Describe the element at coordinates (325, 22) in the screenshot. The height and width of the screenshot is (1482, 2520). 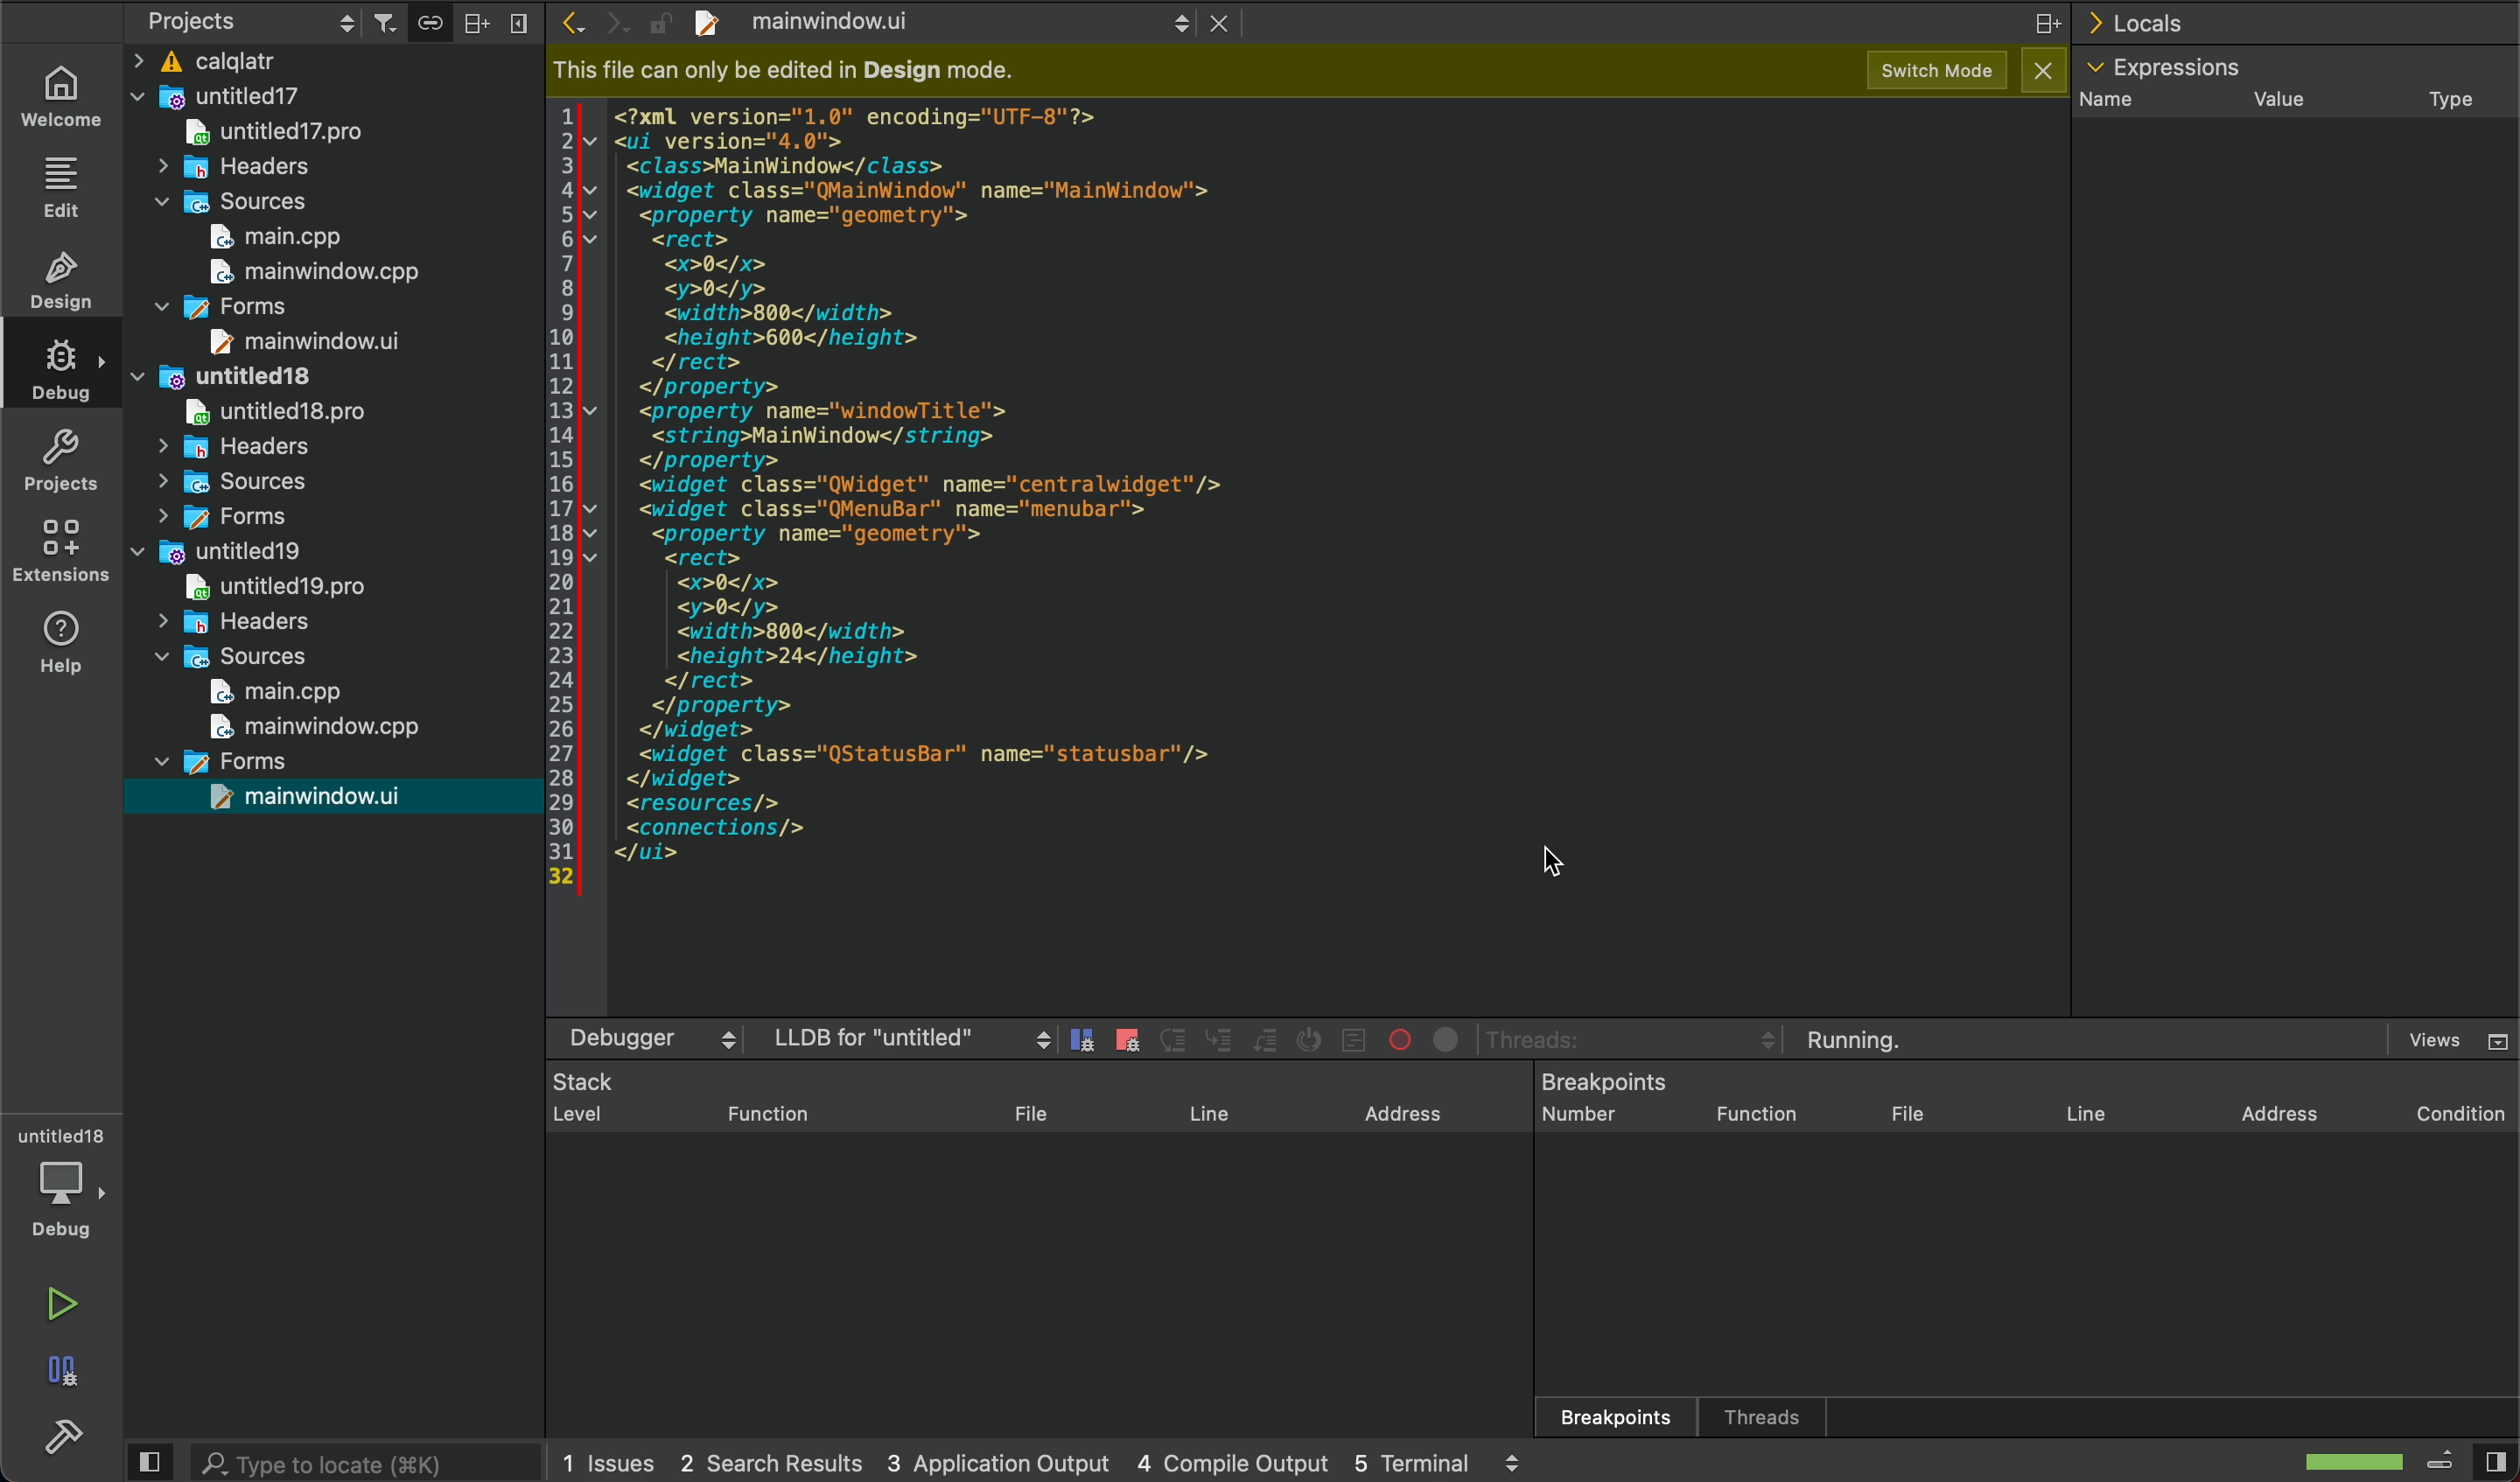
I see `project settings` at that location.